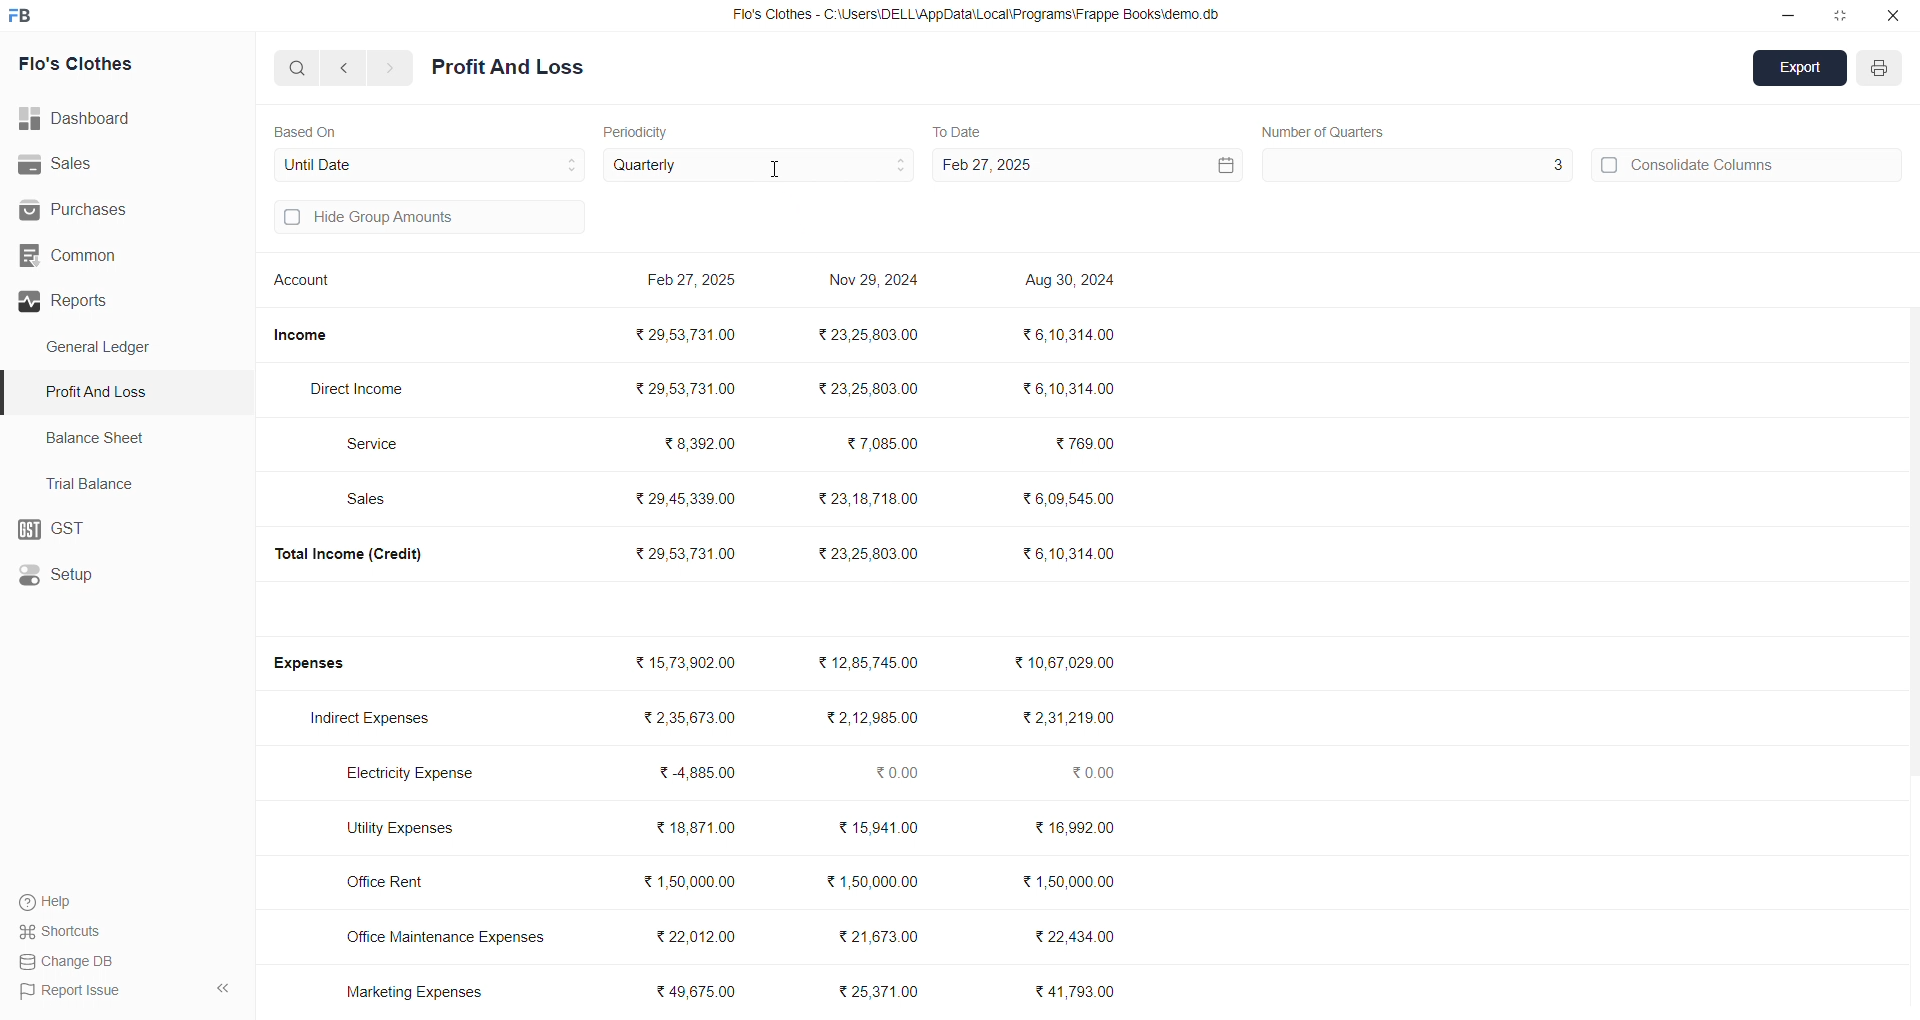 The height and width of the screenshot is (1020, 1920). What do you see at coordinates (414, 991) in the screenshot?
I see `Marketing Expenses` at bounding box center [414, 991].